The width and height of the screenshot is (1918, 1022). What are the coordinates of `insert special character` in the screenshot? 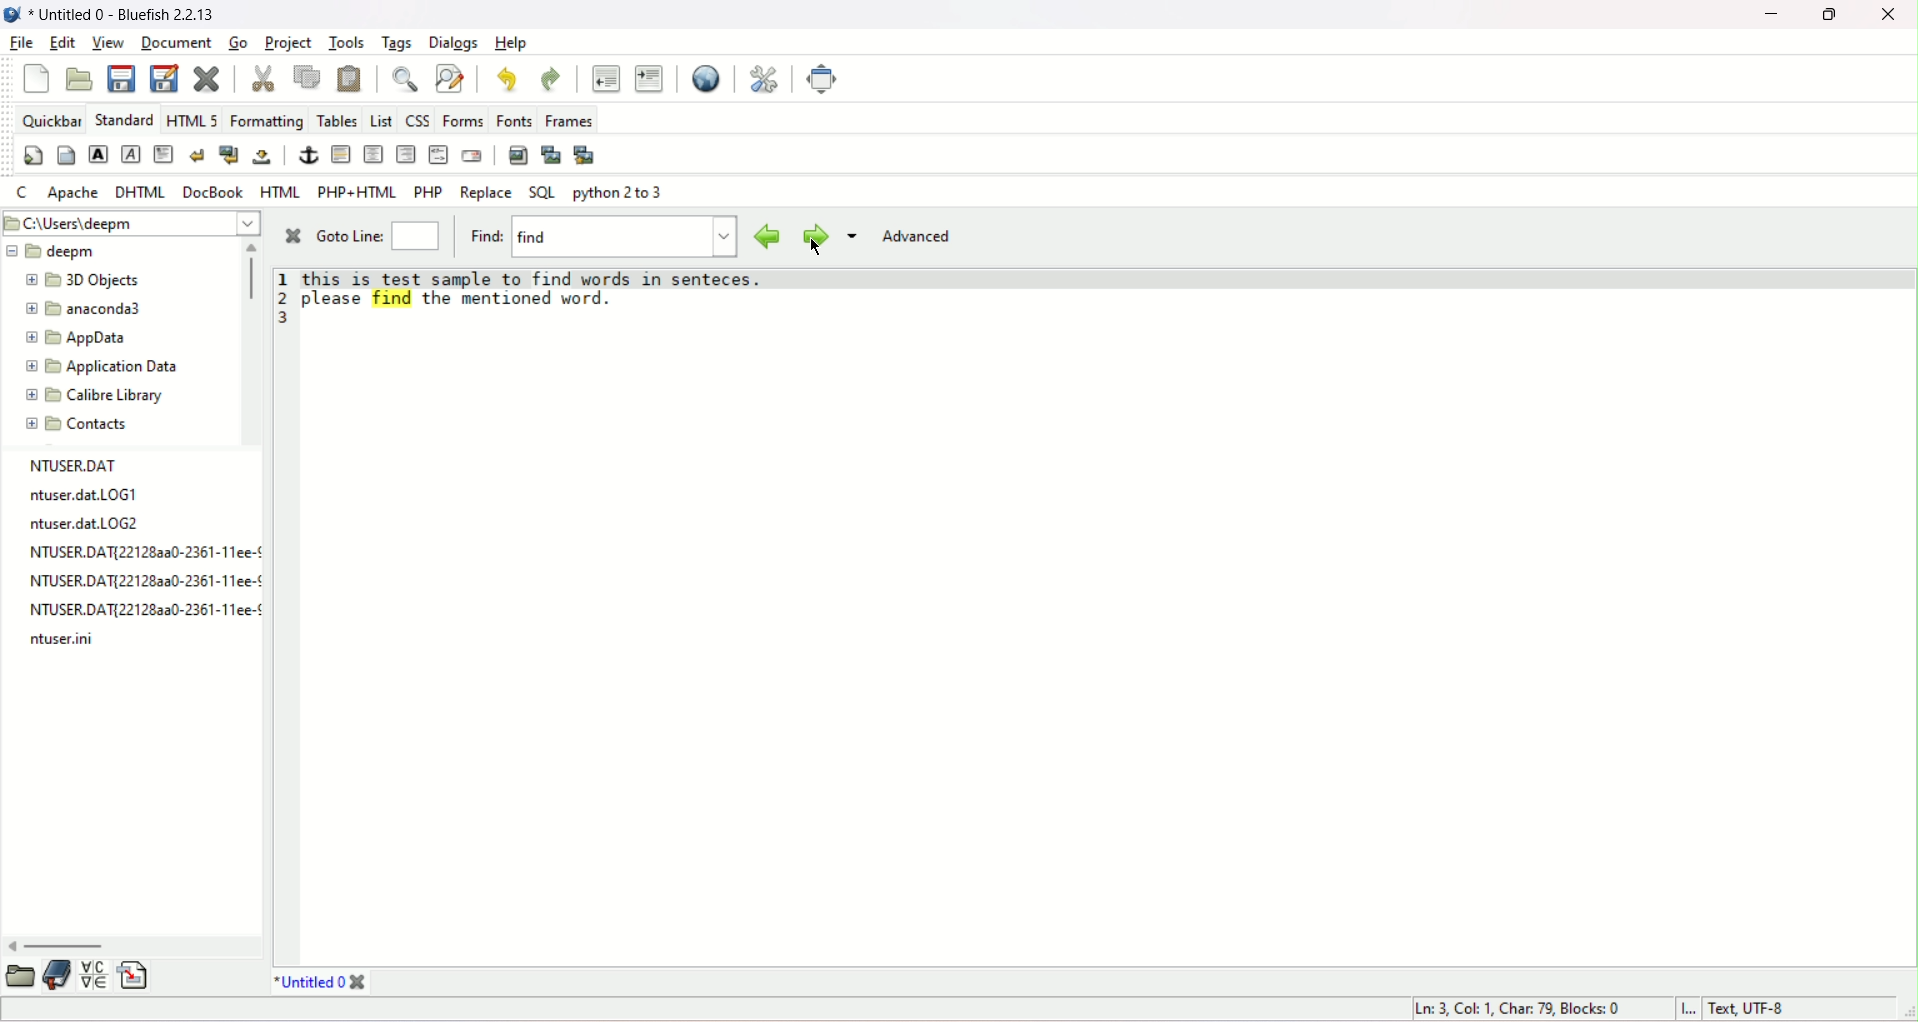 It's located at (92, 975).